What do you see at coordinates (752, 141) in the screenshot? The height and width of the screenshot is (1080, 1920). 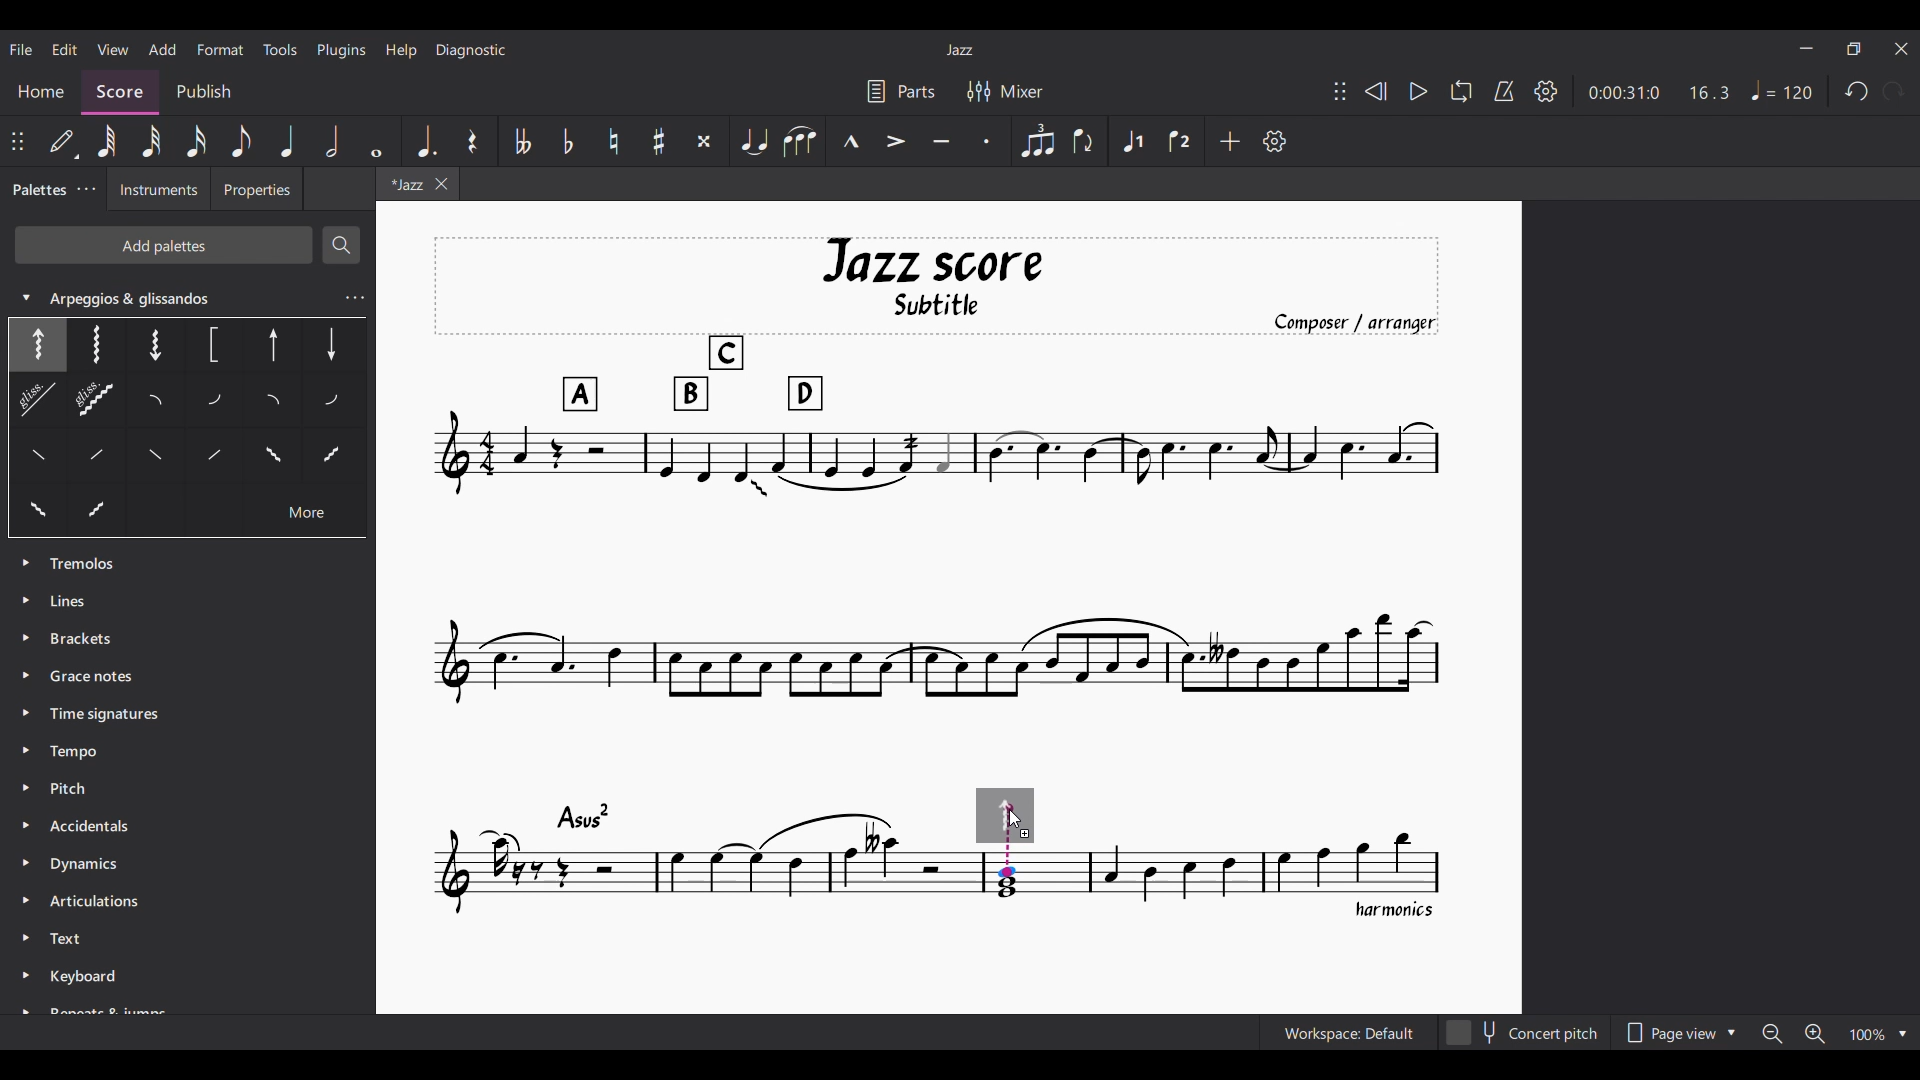 I see `Tie` at bounding box center [752, 141].